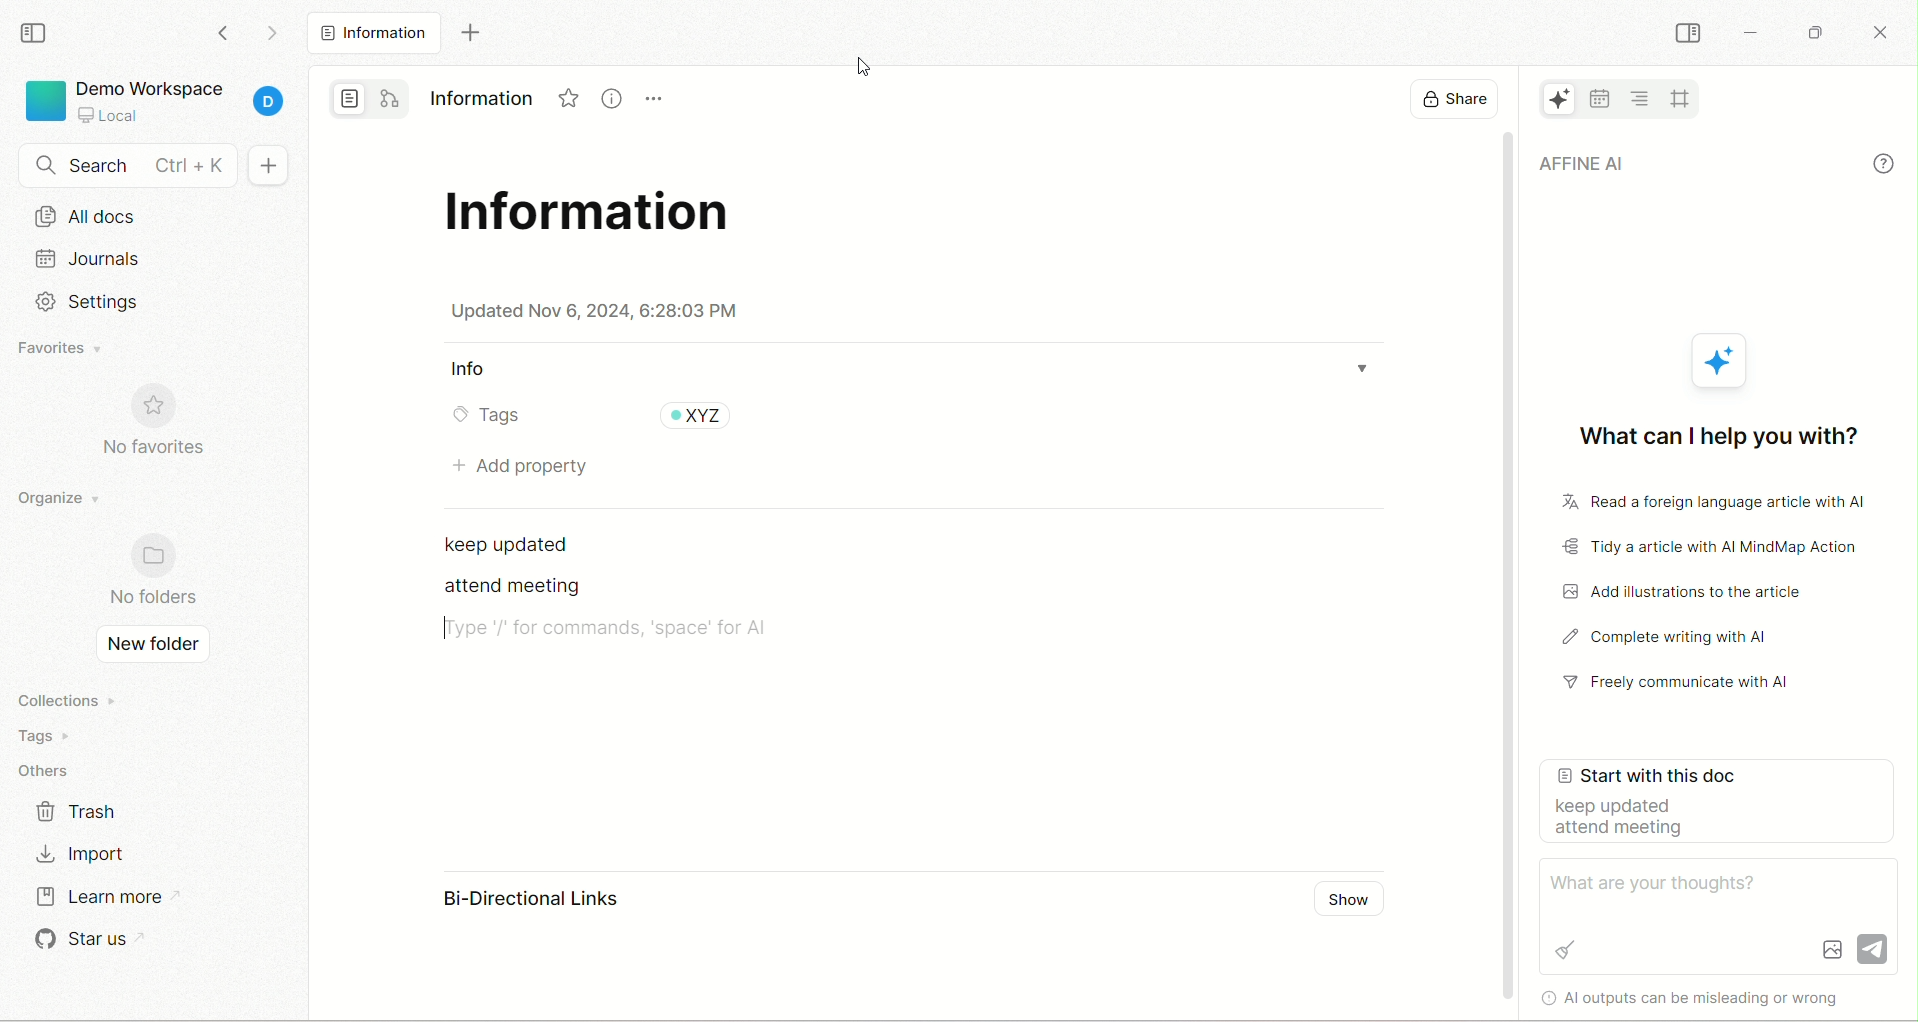  What do you see at coordinates (55, 733) in the screenshot?
I see `tags` at bounding box center [55, 733].